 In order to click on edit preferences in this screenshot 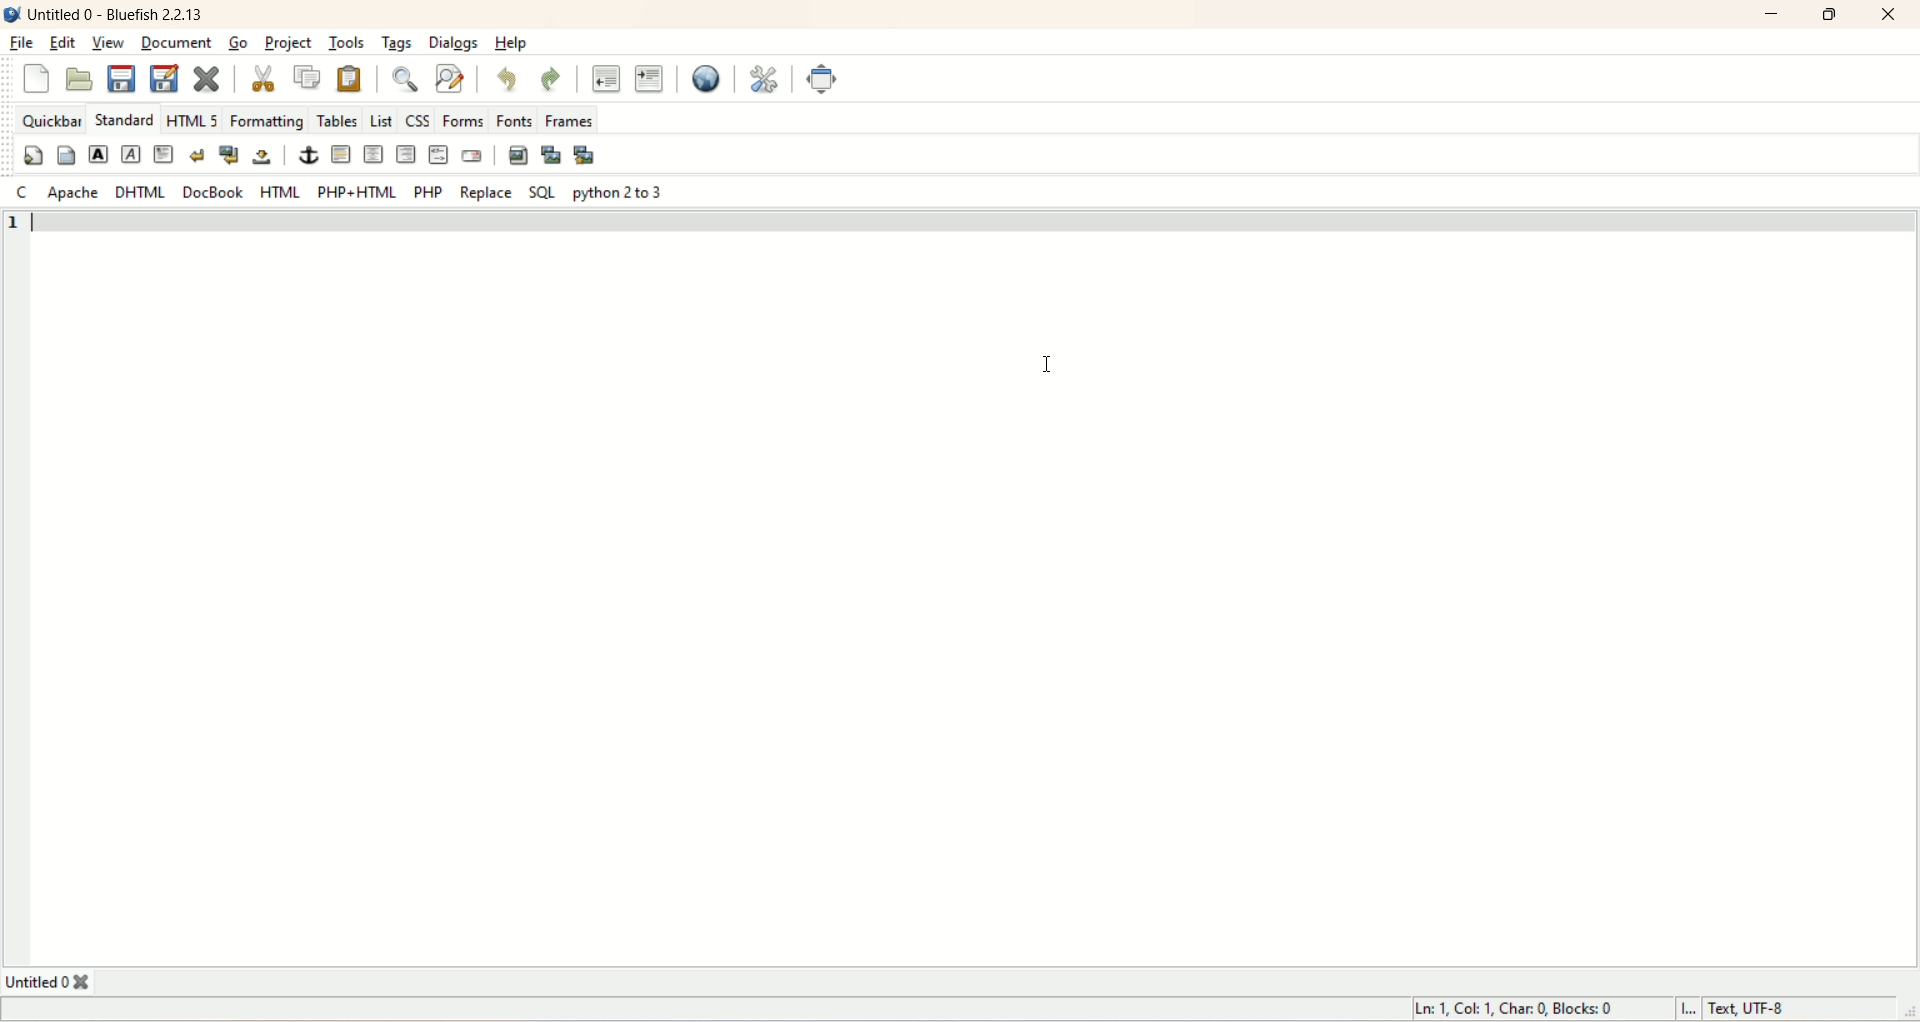, I will do `click(762, 81)`.